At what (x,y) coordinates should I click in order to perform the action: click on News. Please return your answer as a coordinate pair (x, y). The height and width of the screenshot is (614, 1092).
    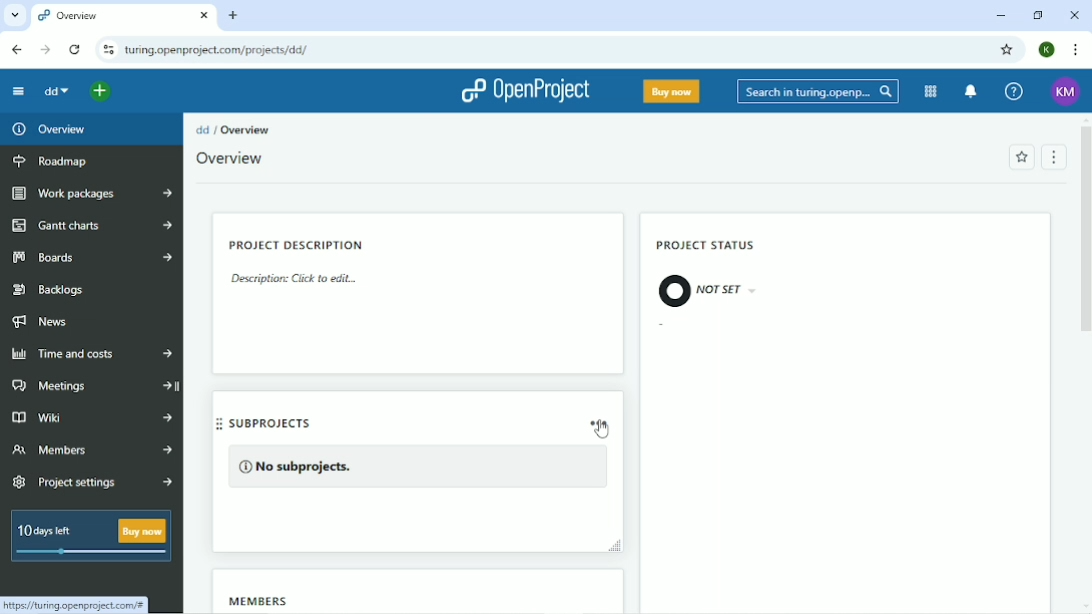
    Looking at the image, I should click on (45, 322).